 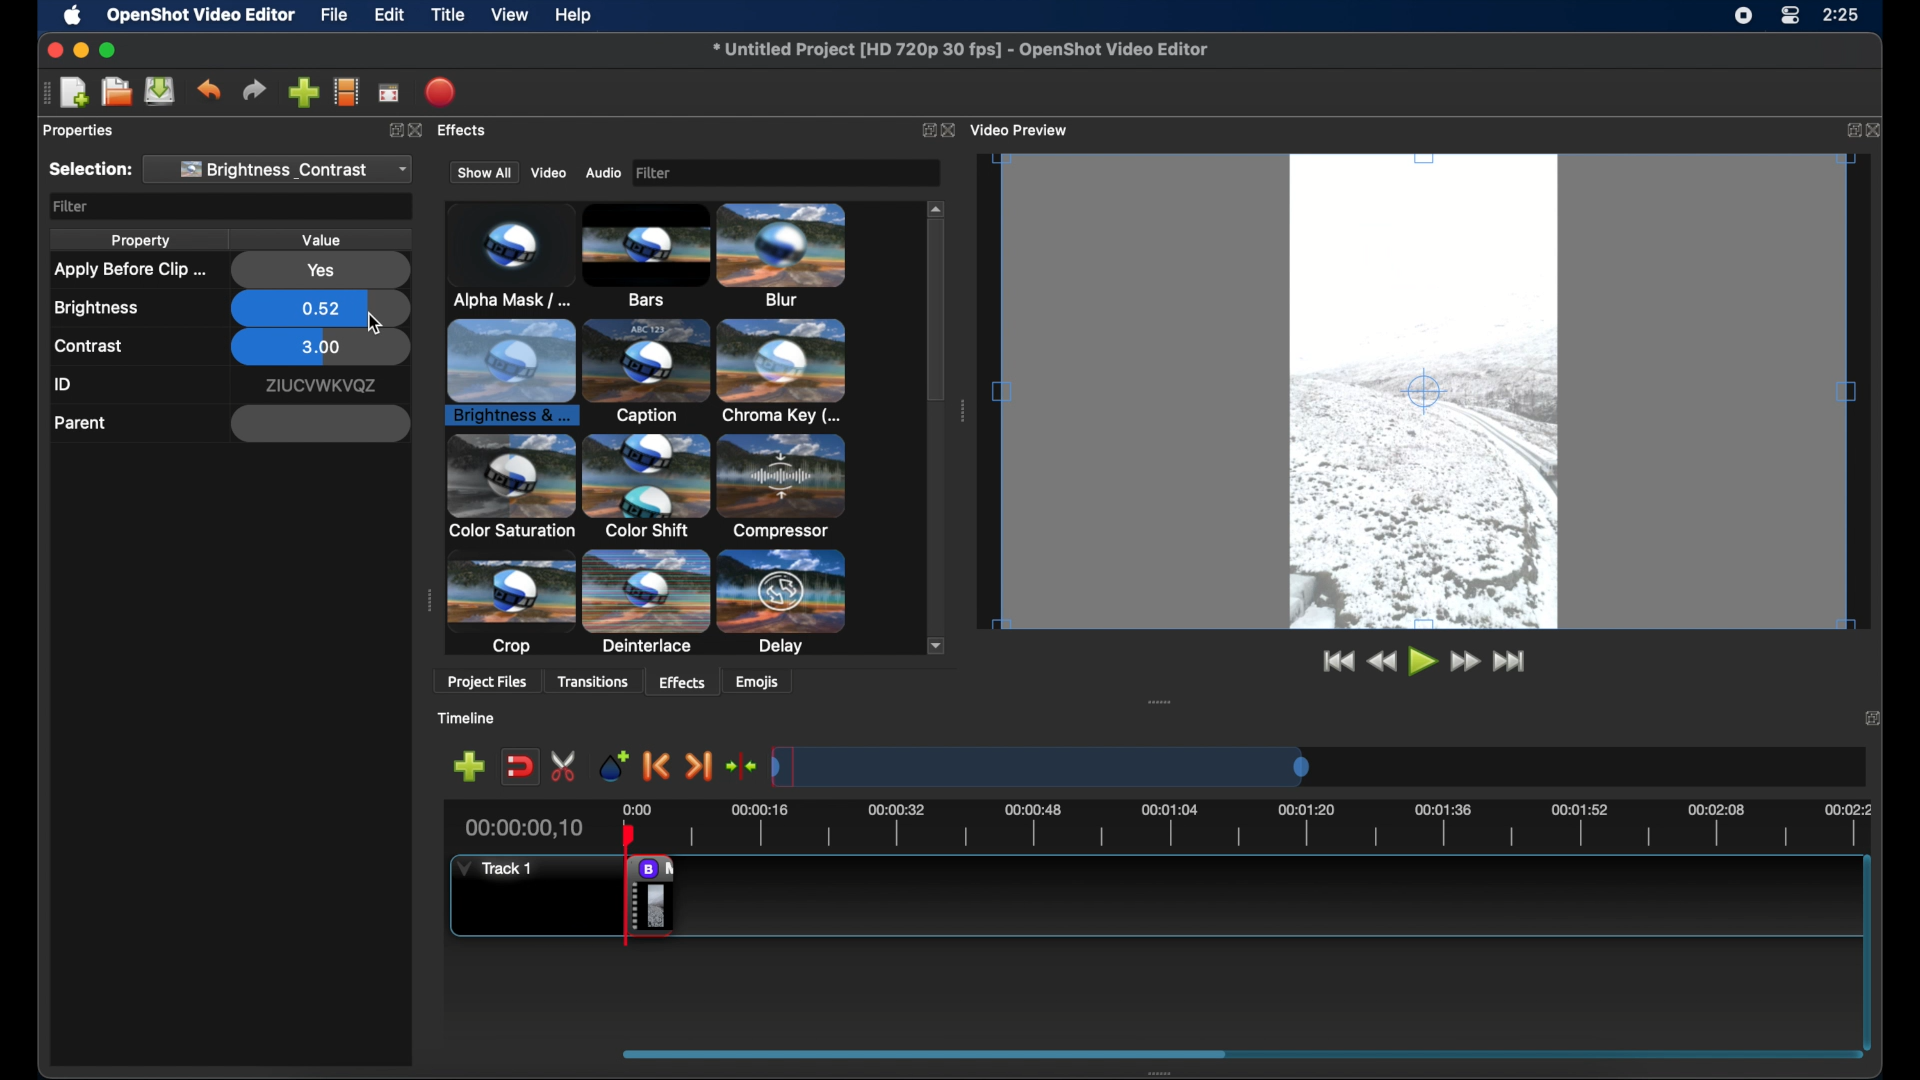 What do you see at coordinates (523, 828) in the screenshot?
I see `00:00:00,10` at bounding box center [523, 828].